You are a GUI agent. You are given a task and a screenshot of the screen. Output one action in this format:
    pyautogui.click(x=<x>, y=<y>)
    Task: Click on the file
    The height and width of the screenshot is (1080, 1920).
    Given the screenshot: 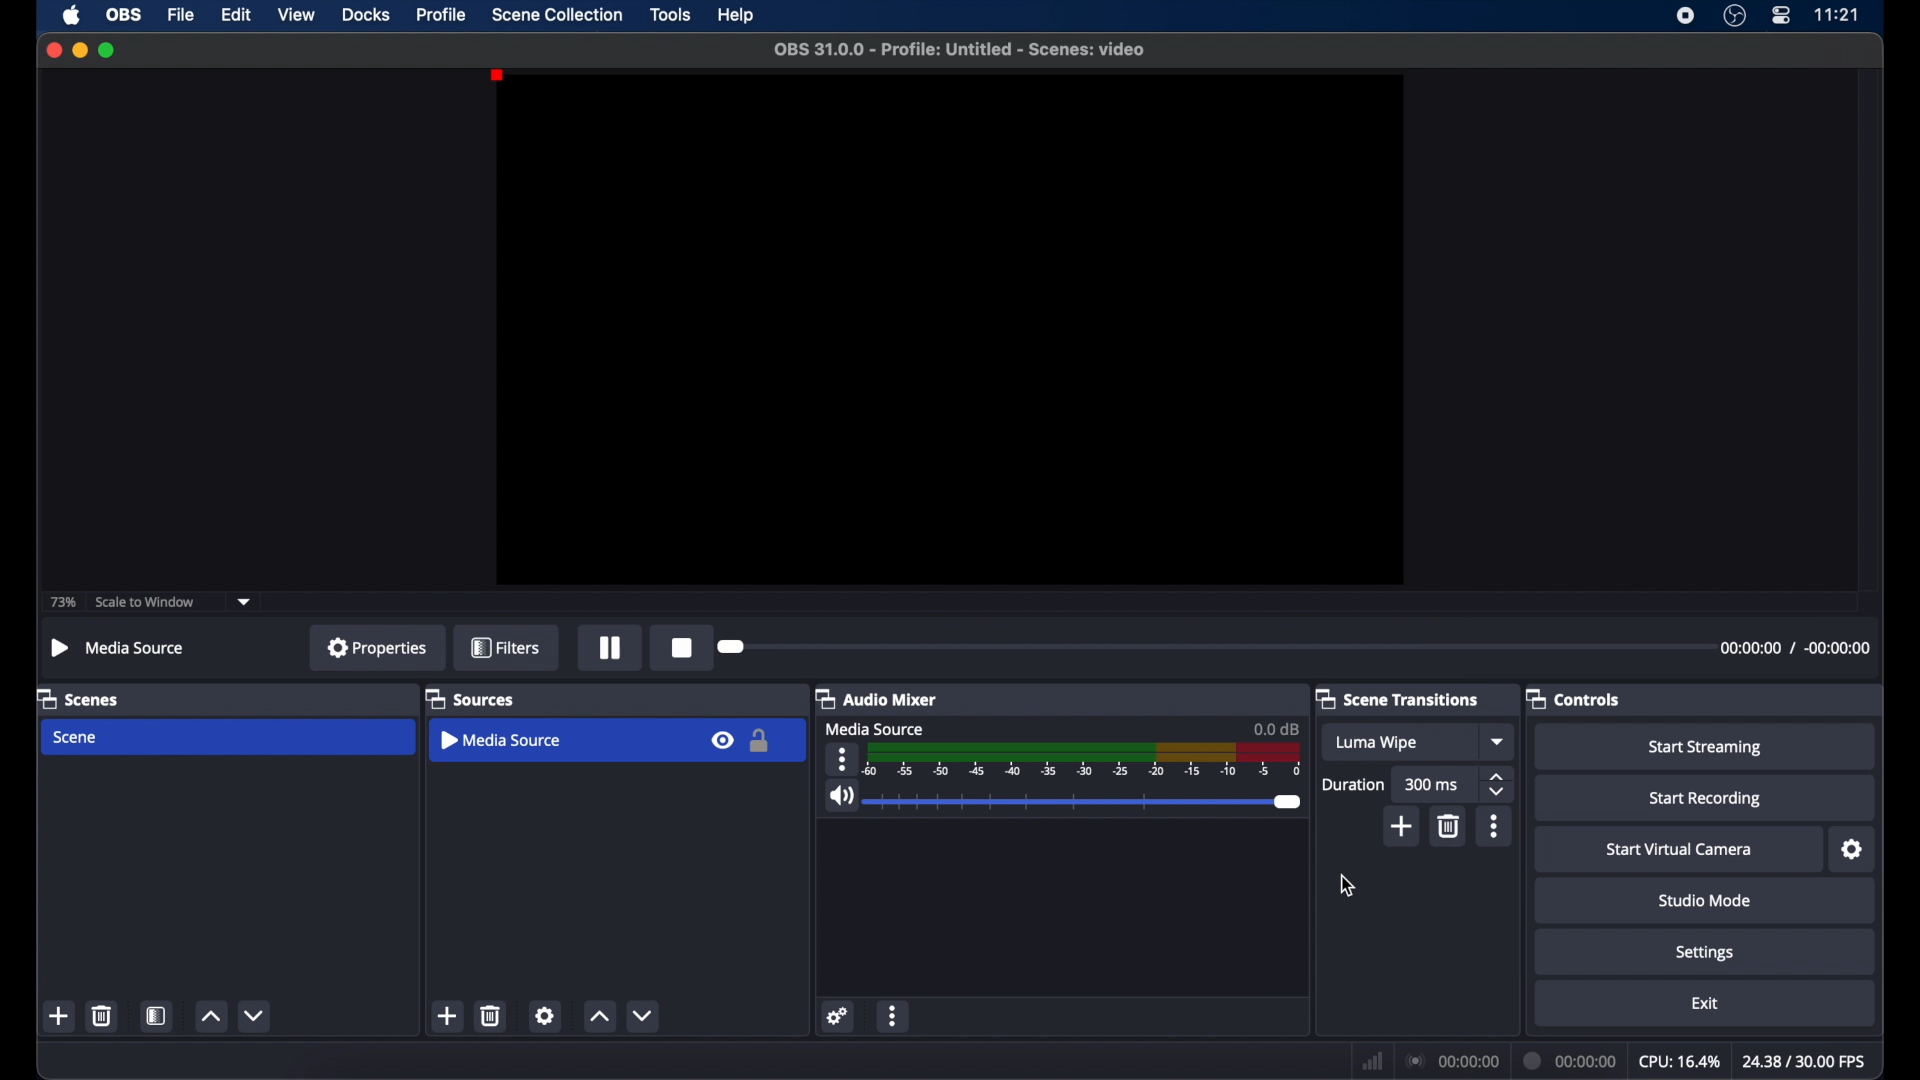 What is the action you would take?
    pyautogui.click(x=180, y=16)
    